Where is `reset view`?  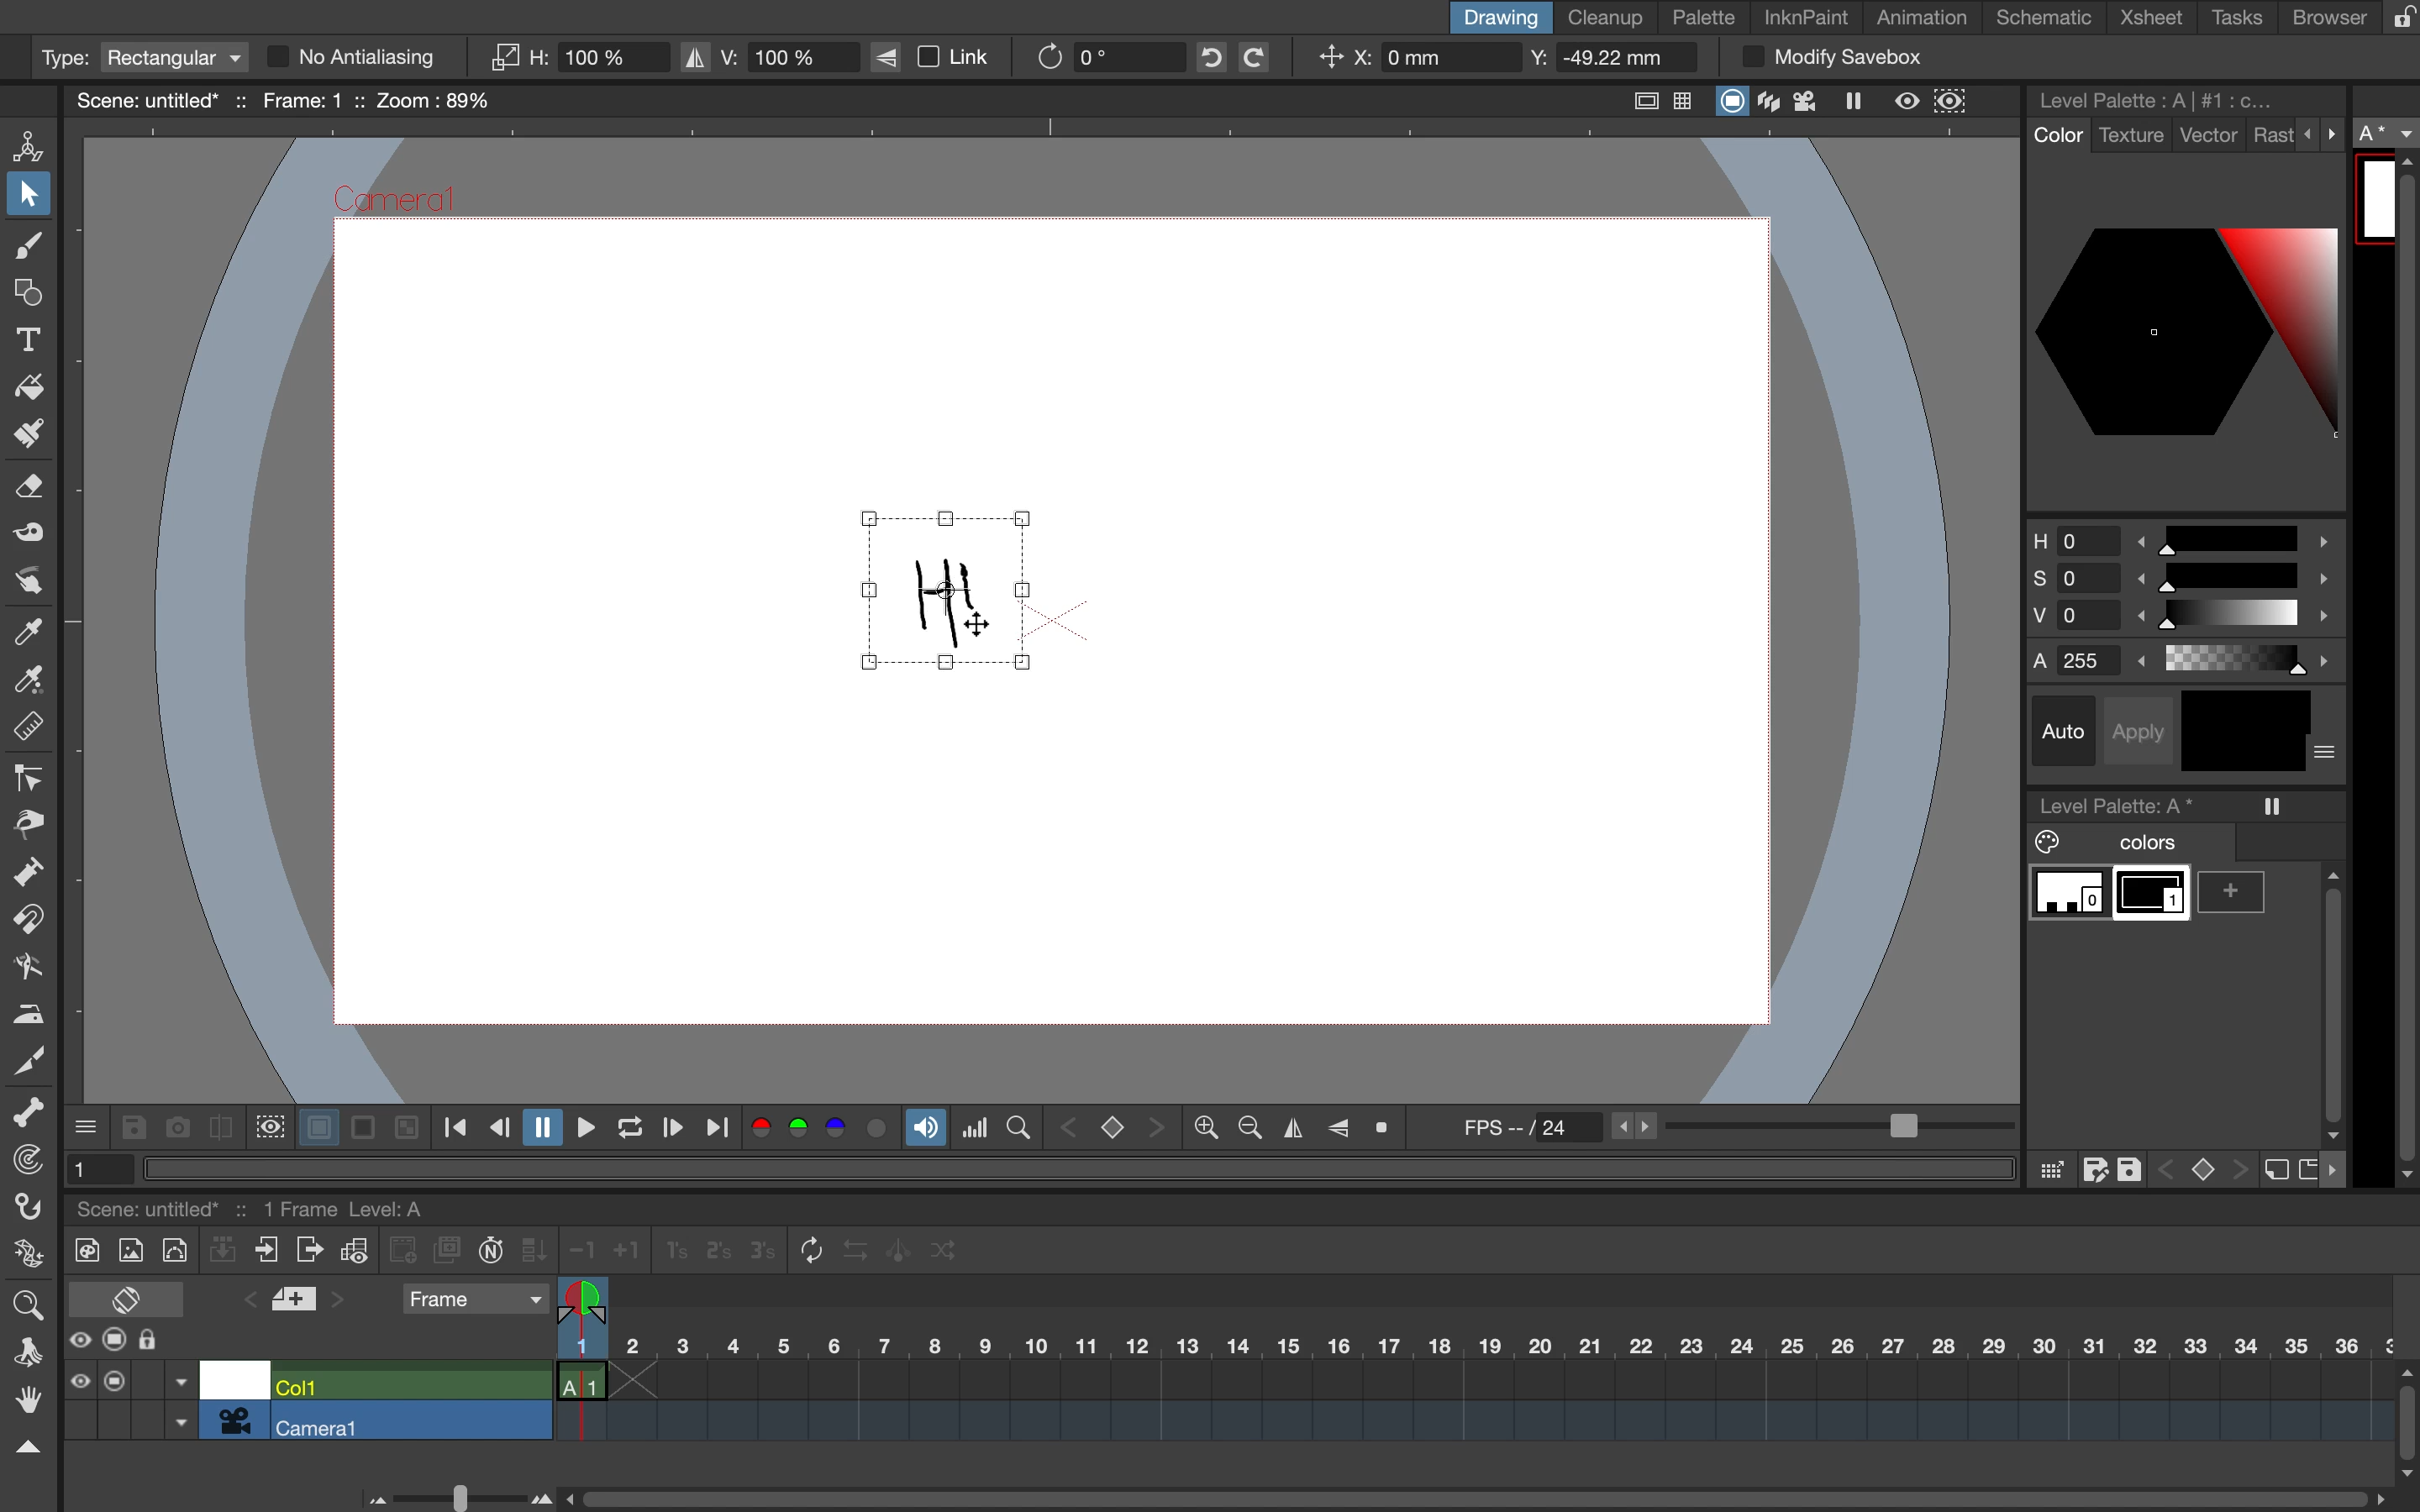
reset view is located at coordinates (1389, 1129).